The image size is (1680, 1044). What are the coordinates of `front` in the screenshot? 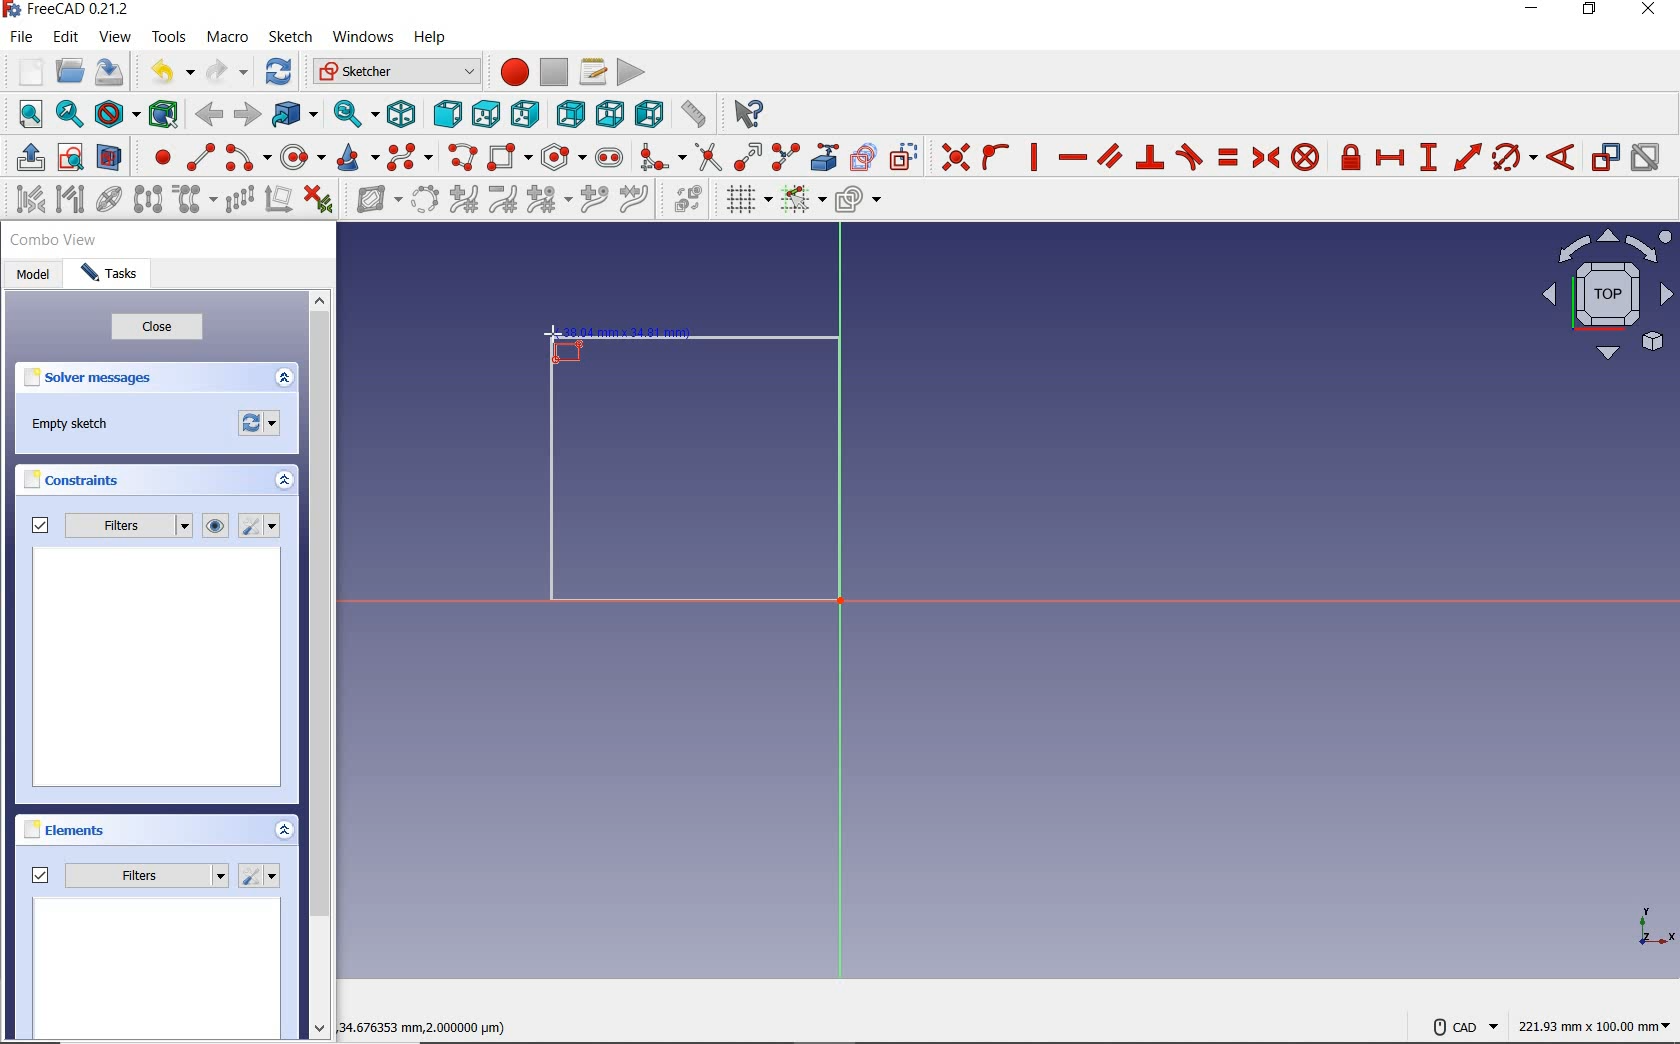 It's located at (447, 116).